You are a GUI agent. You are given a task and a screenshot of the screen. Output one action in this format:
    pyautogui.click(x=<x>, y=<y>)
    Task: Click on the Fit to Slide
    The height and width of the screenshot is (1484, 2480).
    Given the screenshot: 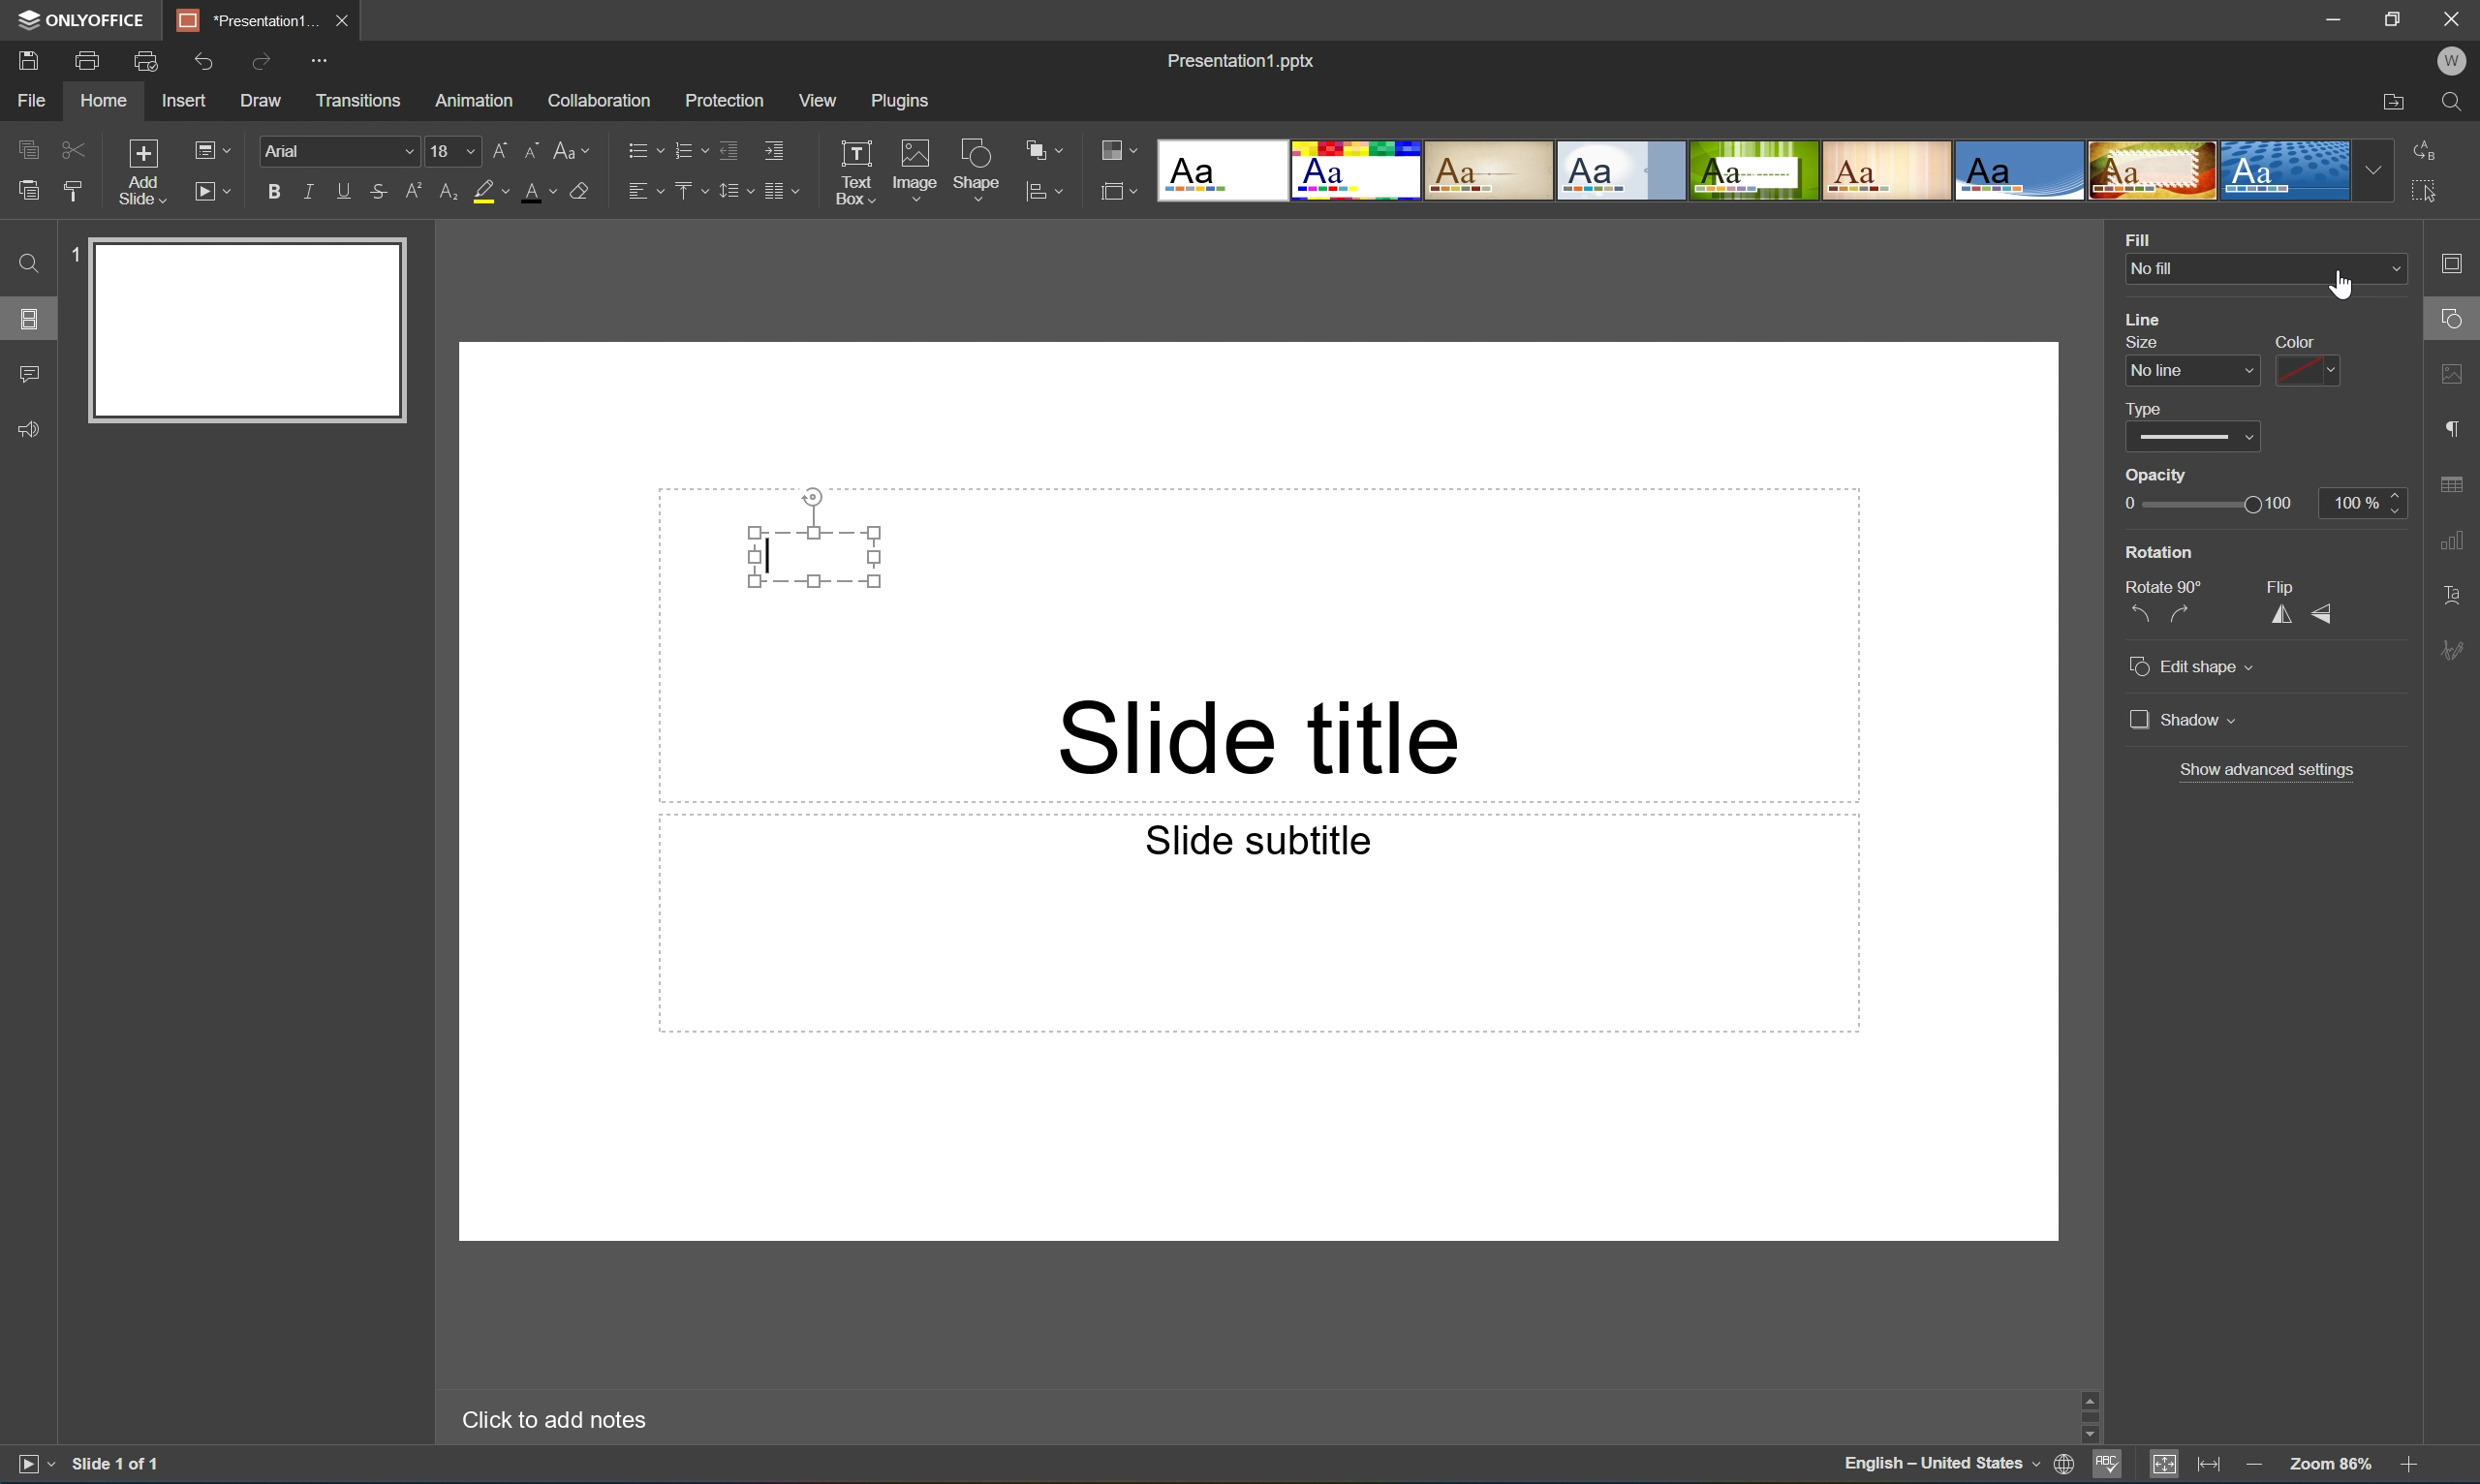 What is the action you would take?
    pyautogui.click(x=2169, y=1464)
    